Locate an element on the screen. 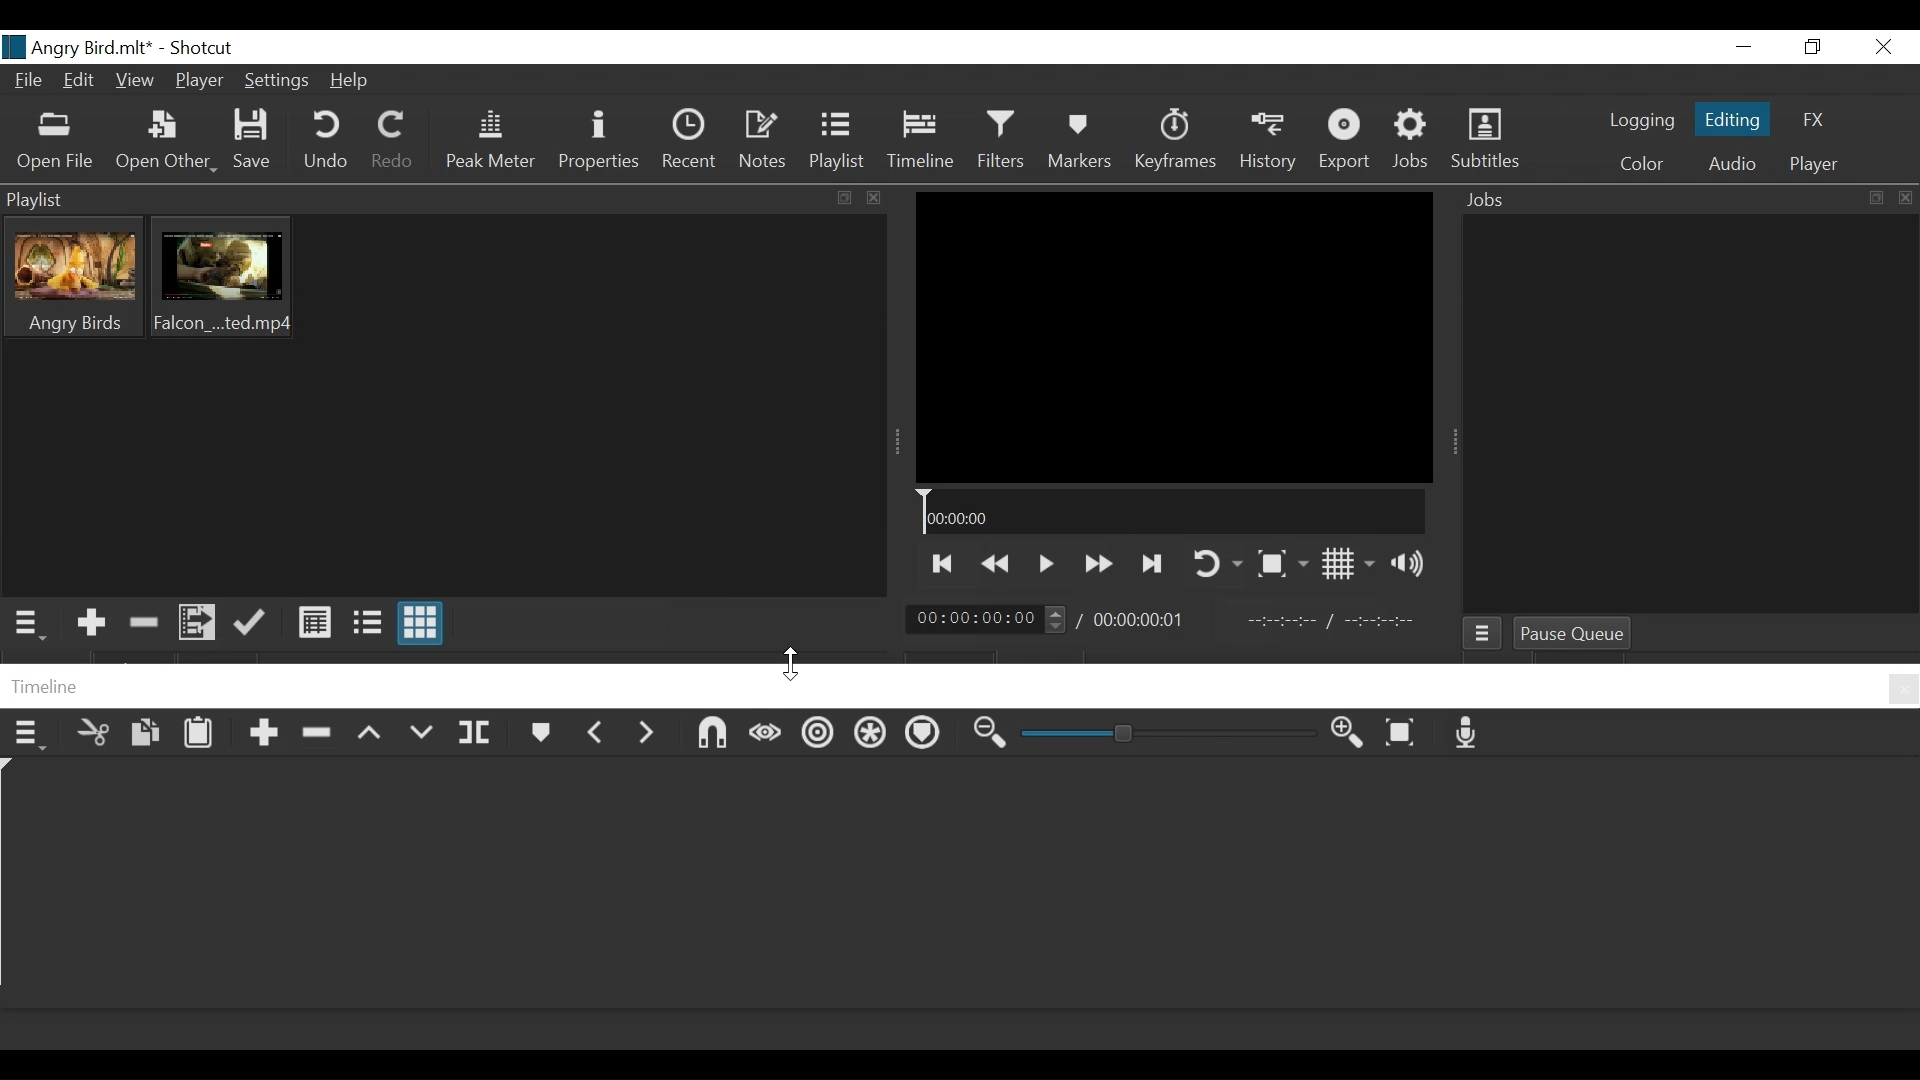 Image resolution: width=1920 pixels, height=1080 pixels. Player is located at coordinates (201, 83).